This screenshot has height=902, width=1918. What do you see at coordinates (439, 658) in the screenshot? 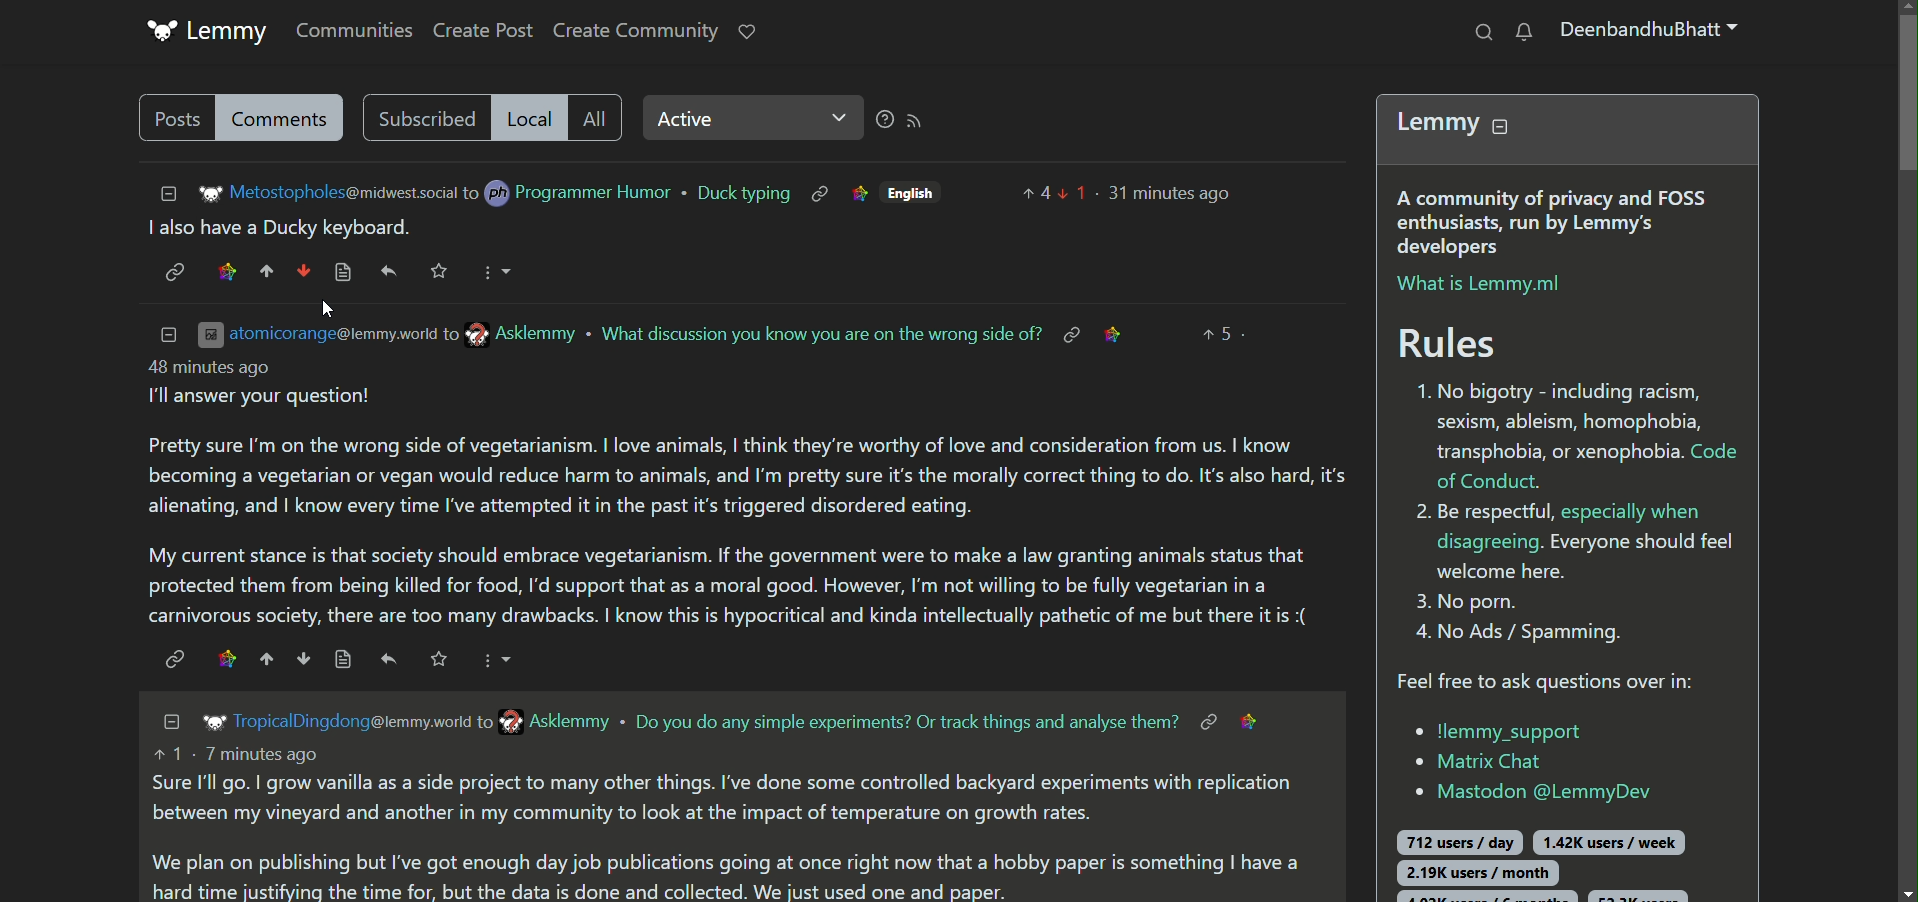
I see `bookmark` at bounding box center [439, 658].